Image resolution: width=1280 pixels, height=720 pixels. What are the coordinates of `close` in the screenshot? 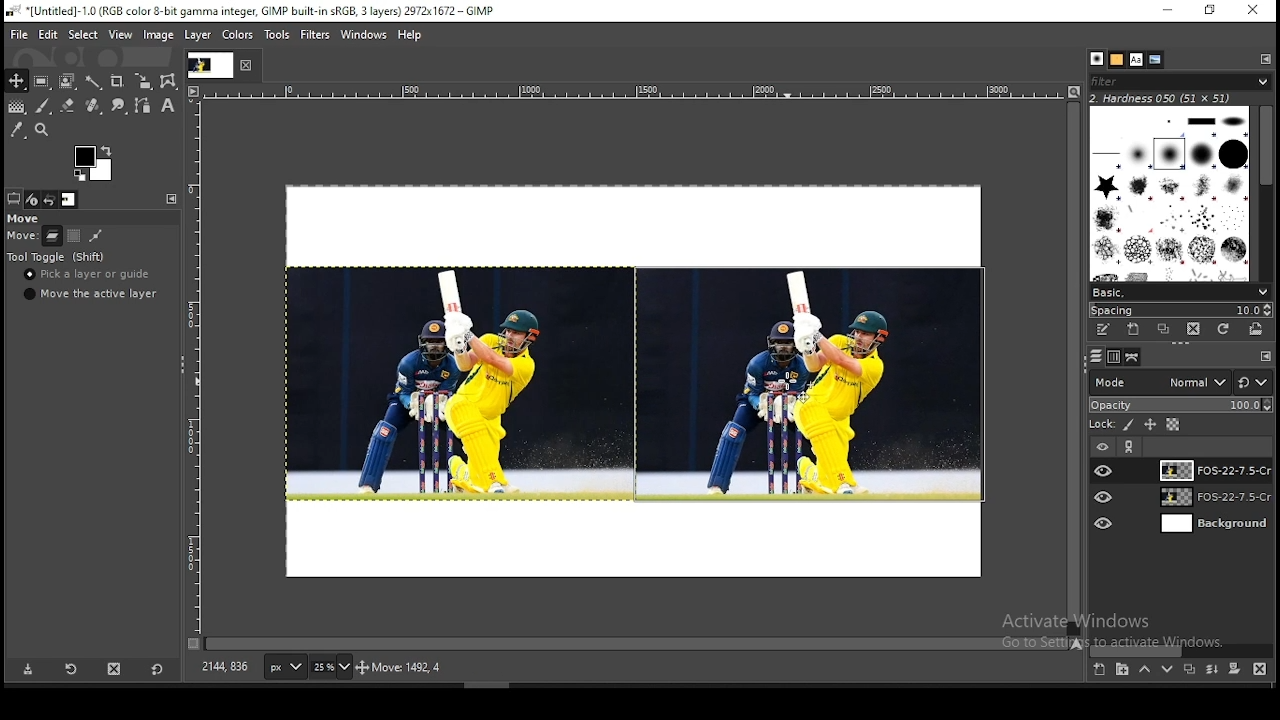 It's located at (1253, 10).